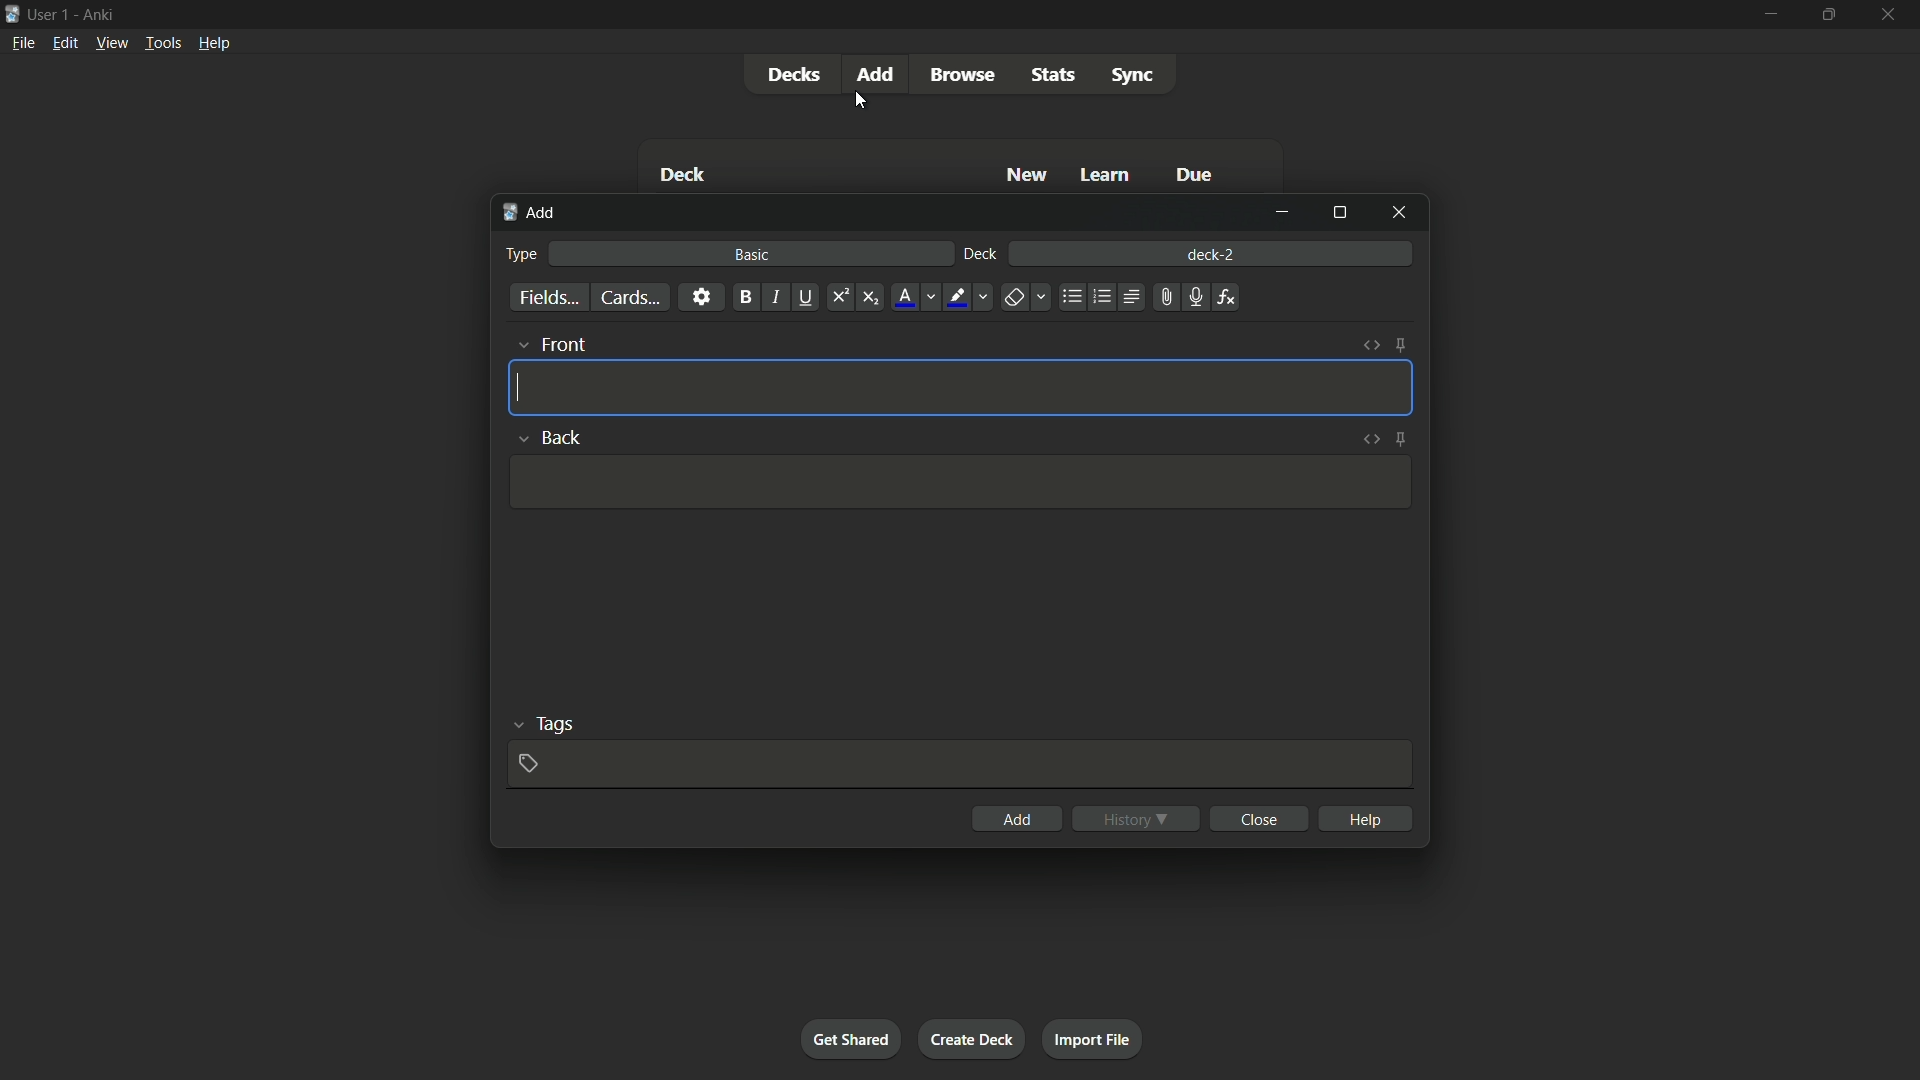 The image size is (1920, 1080). I want to click on user 1, so click(51, 17).